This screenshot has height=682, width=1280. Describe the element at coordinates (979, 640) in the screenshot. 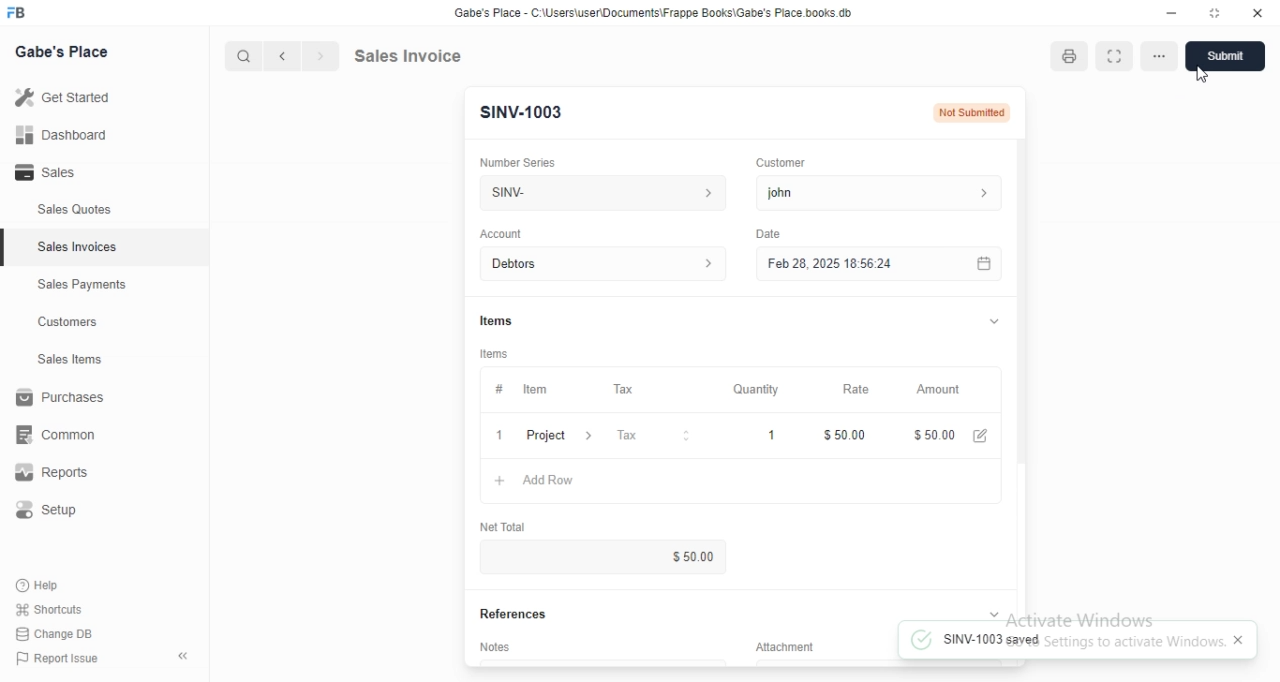

I see `SINV-1003 saved` at that location.